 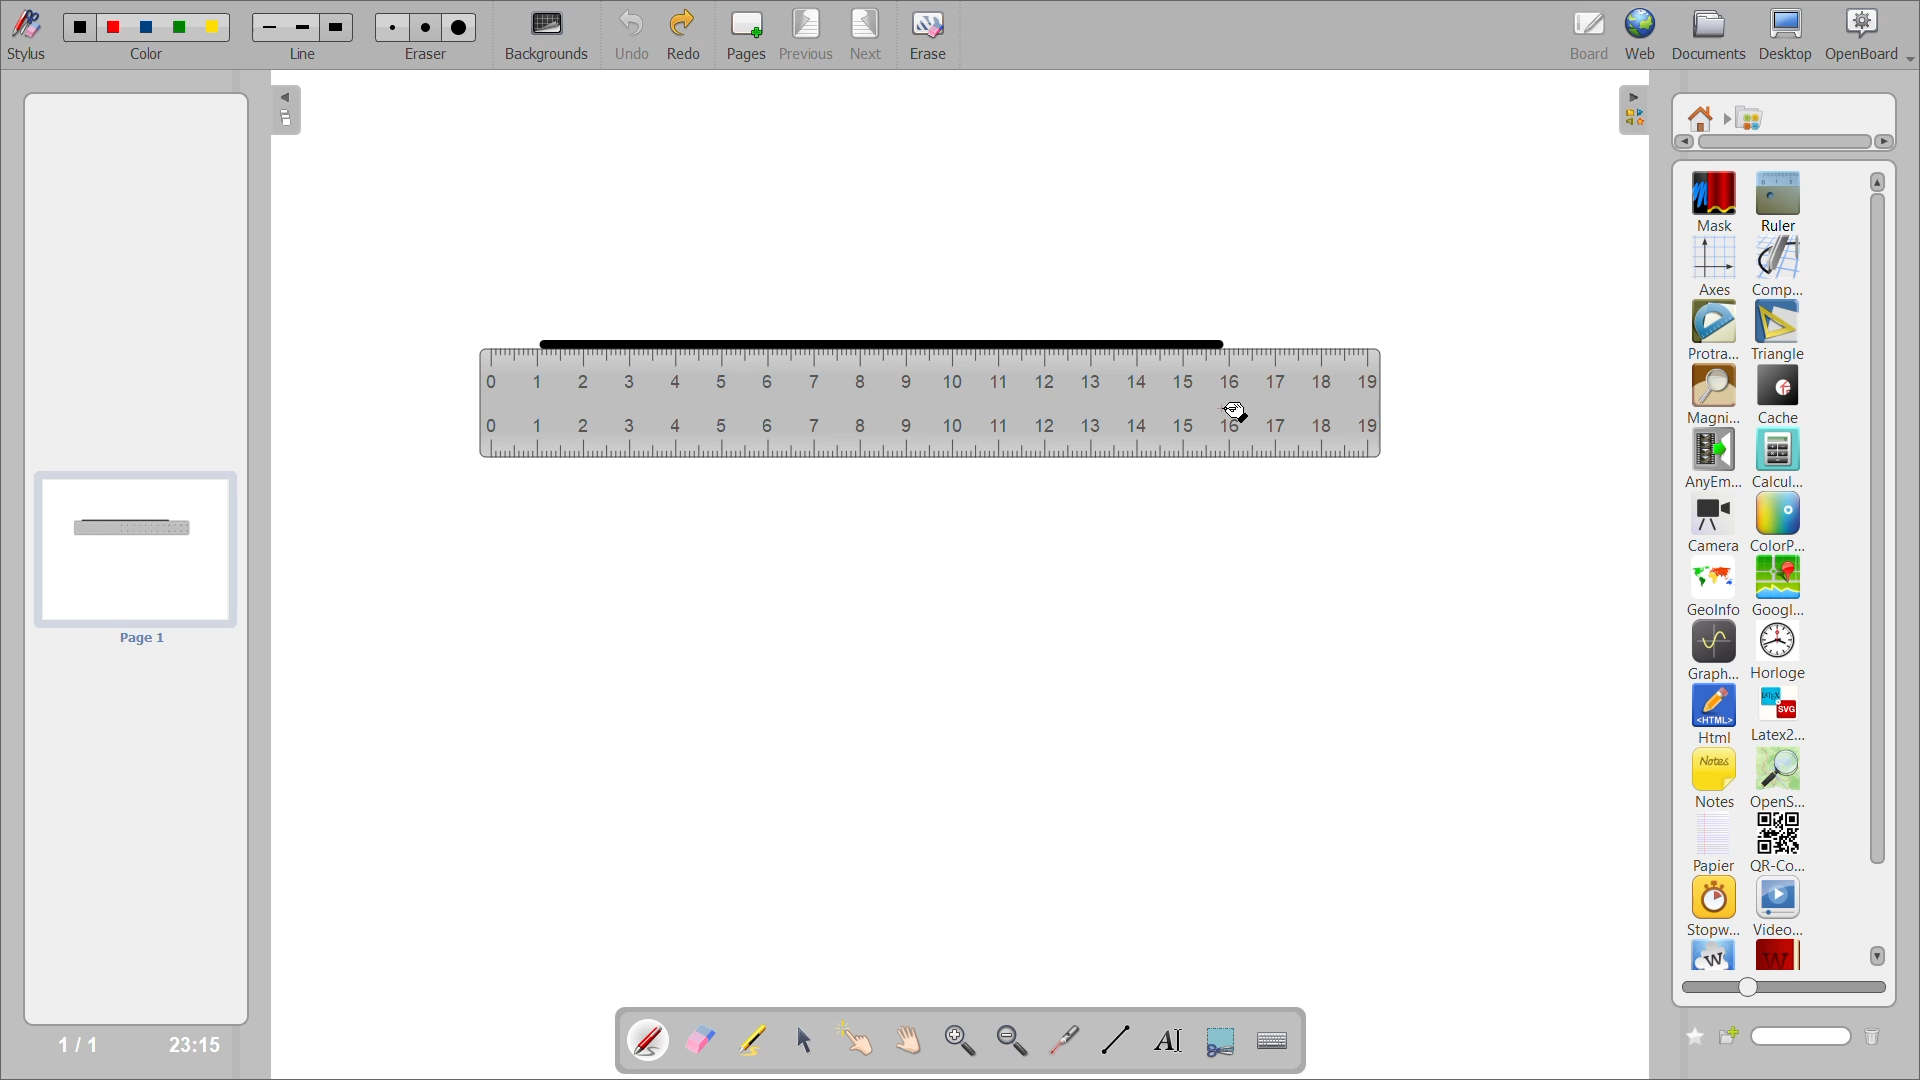 What do you see at coordinates (192, 1043) in the screenshot?
I see `23:15` at bounding box center [192, 1043].